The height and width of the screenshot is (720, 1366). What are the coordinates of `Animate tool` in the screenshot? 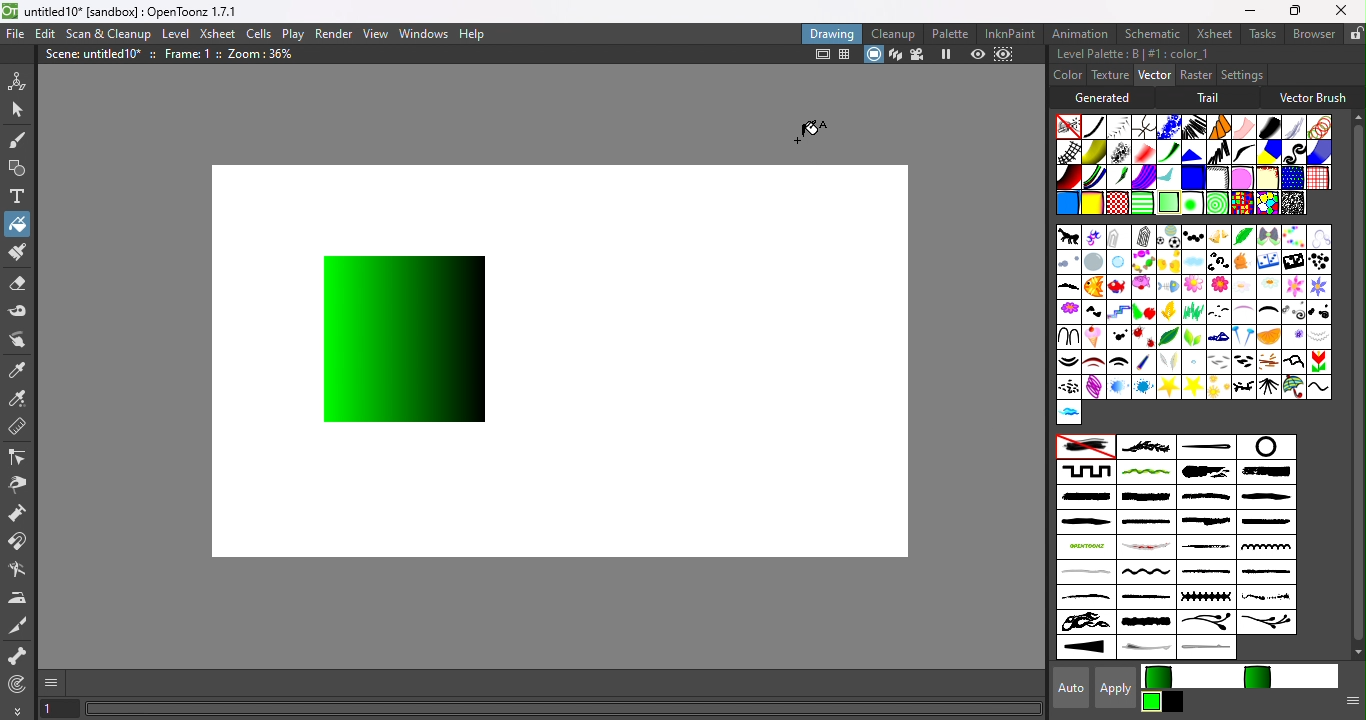 It's located at (20, 80).